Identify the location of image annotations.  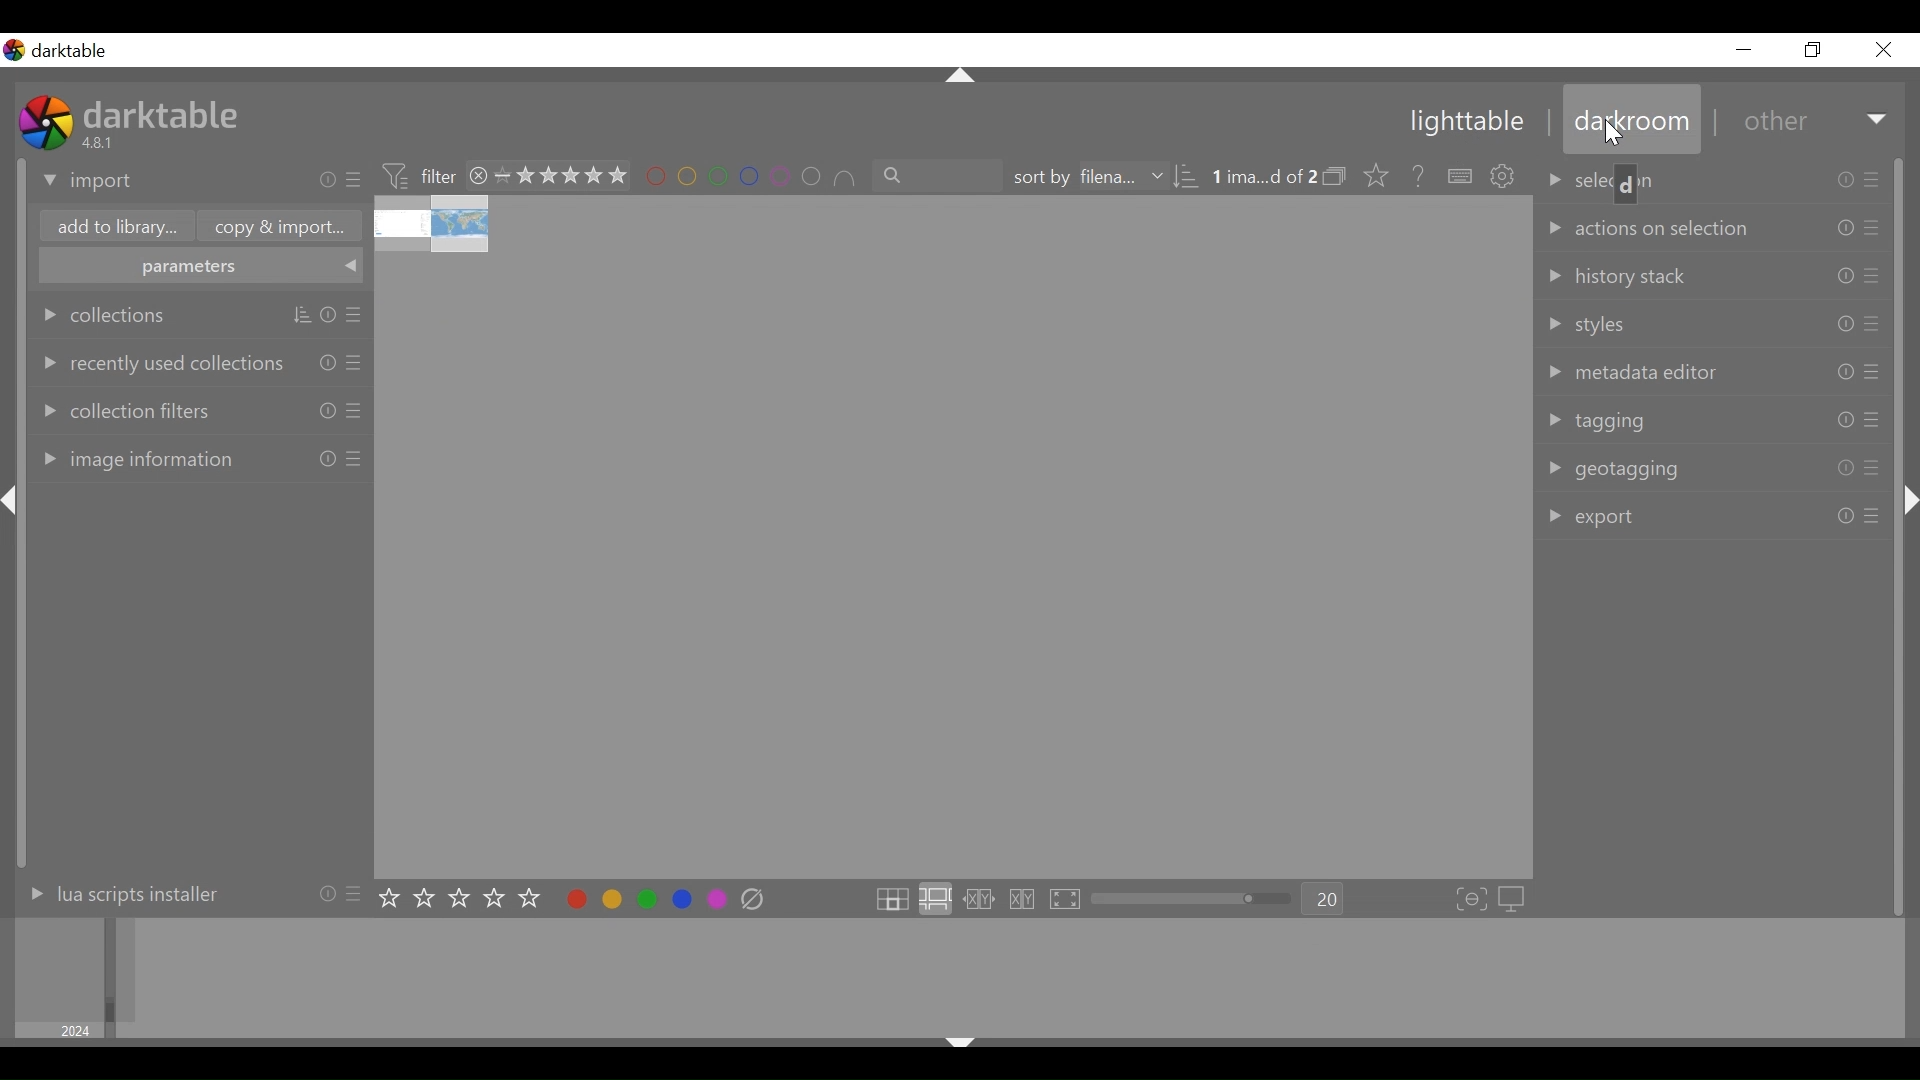
(142, 460).